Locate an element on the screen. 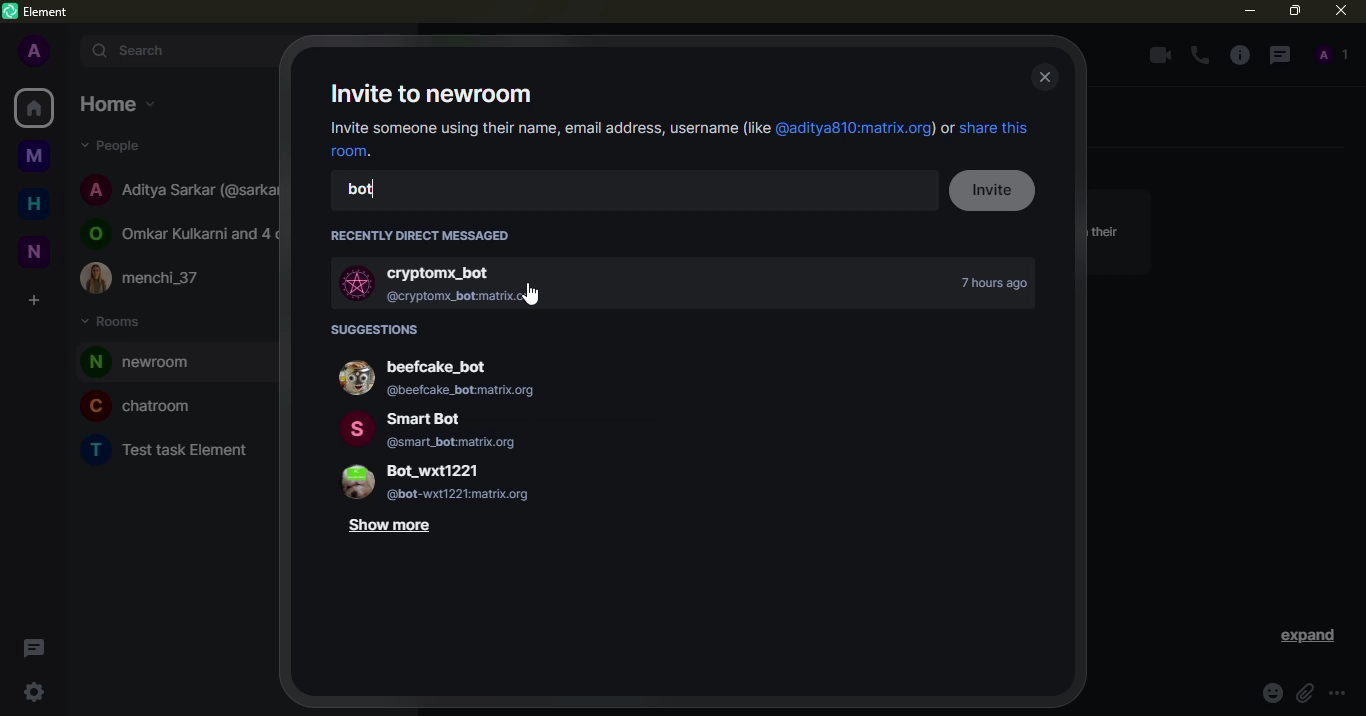 This screenshot has width=1366, height=716. close is located at coordinates (1044, 77).